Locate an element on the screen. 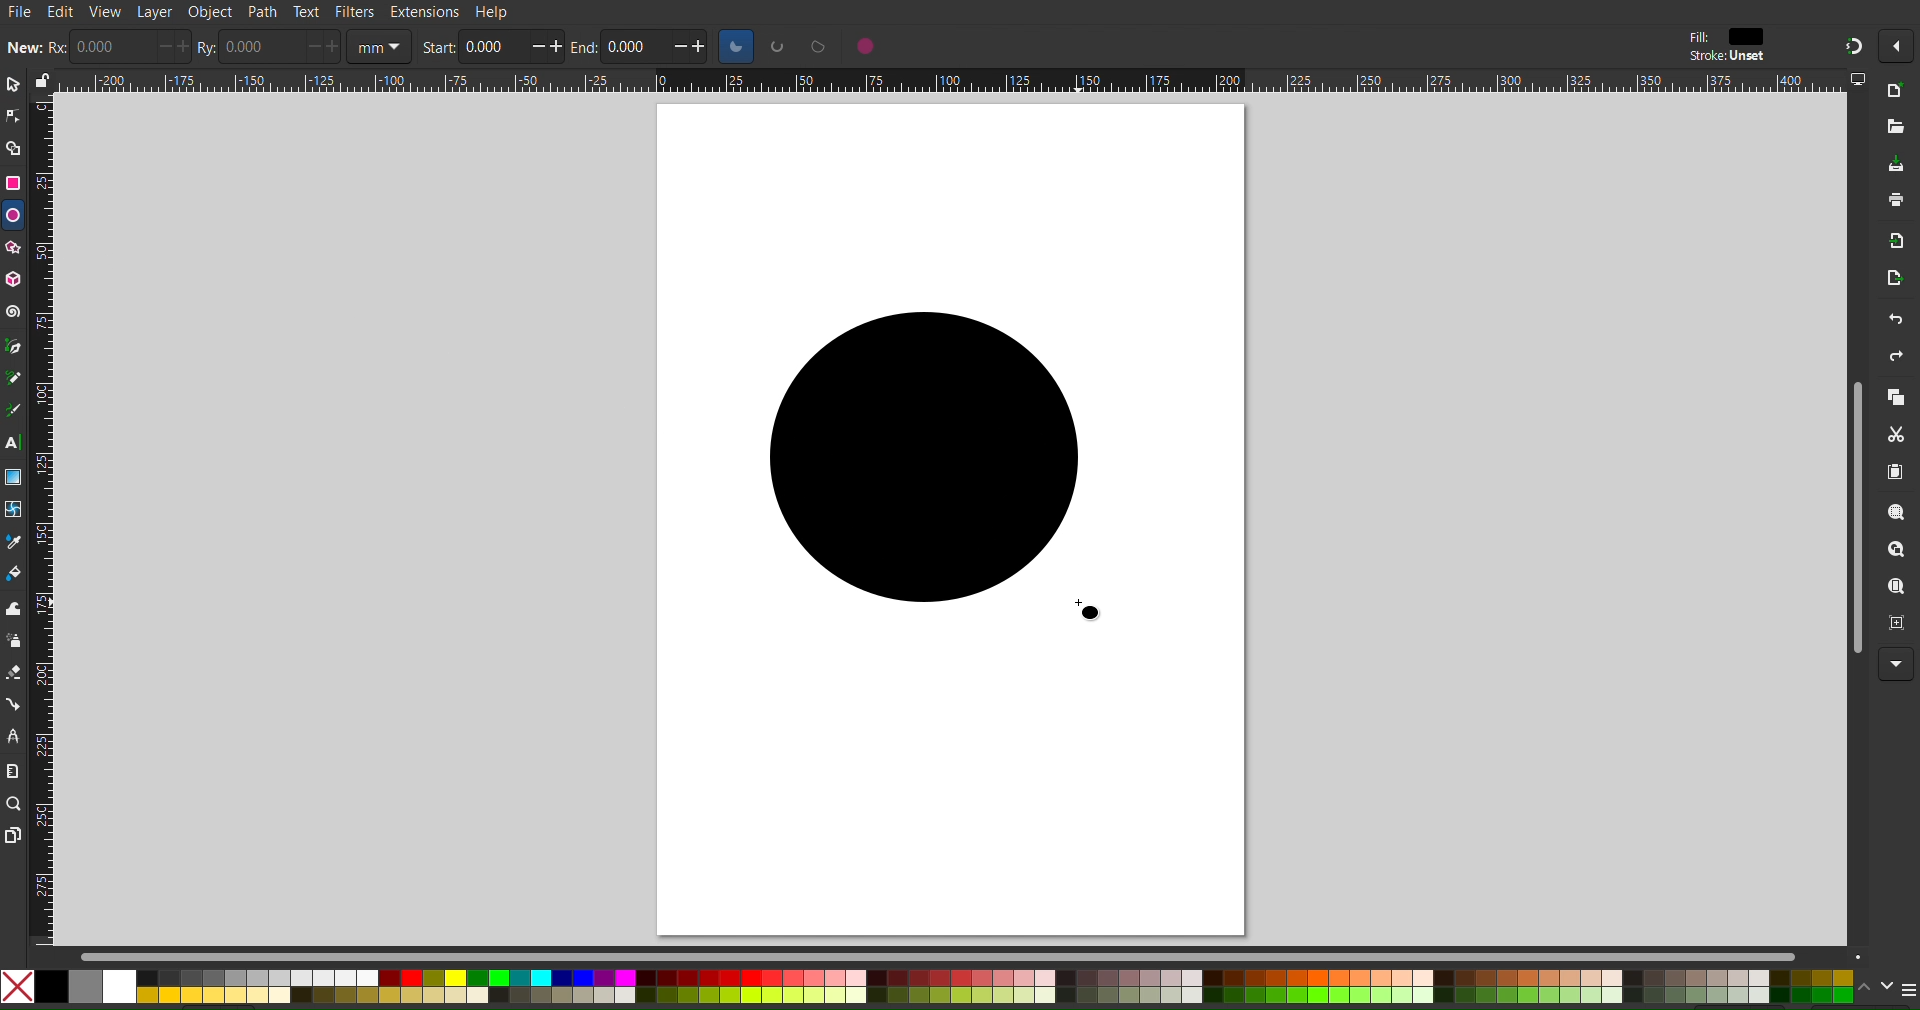 The width and height of the screenshot is (1920, 1010). Measure Tool is located at coordinates (13, 770).